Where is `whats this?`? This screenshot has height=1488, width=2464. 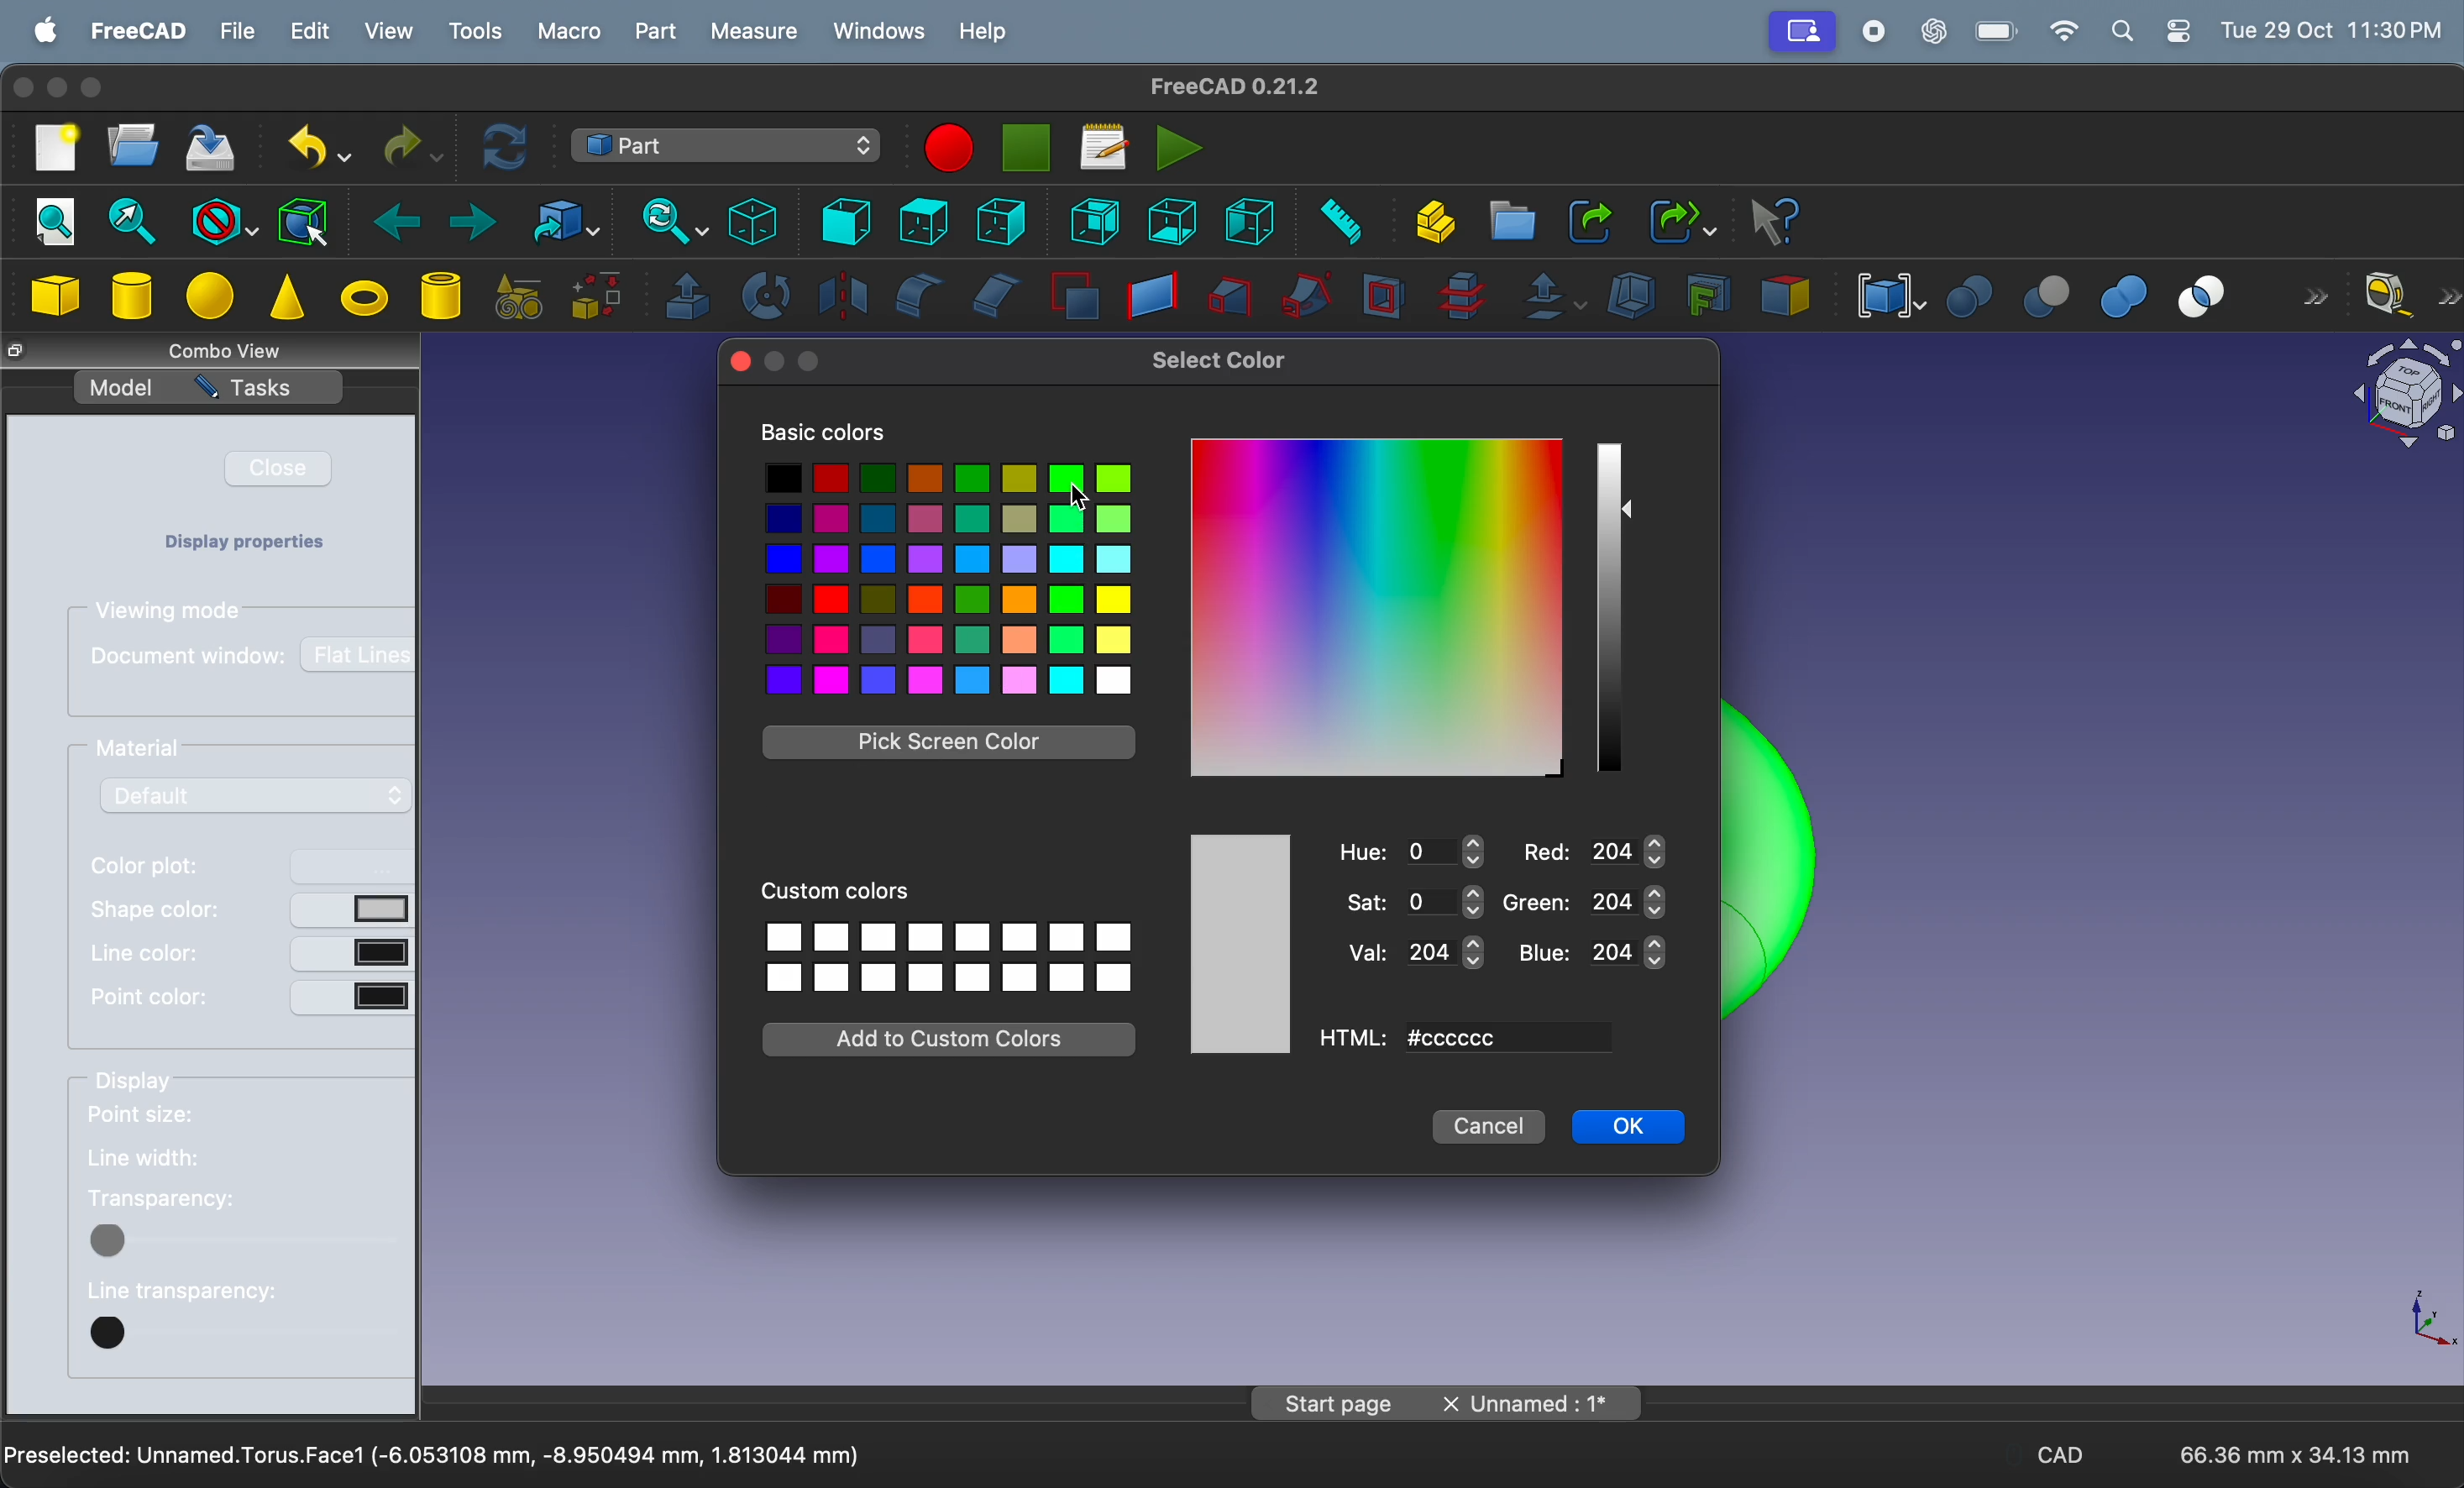
whats this? is located at coordinates (1775, 221).